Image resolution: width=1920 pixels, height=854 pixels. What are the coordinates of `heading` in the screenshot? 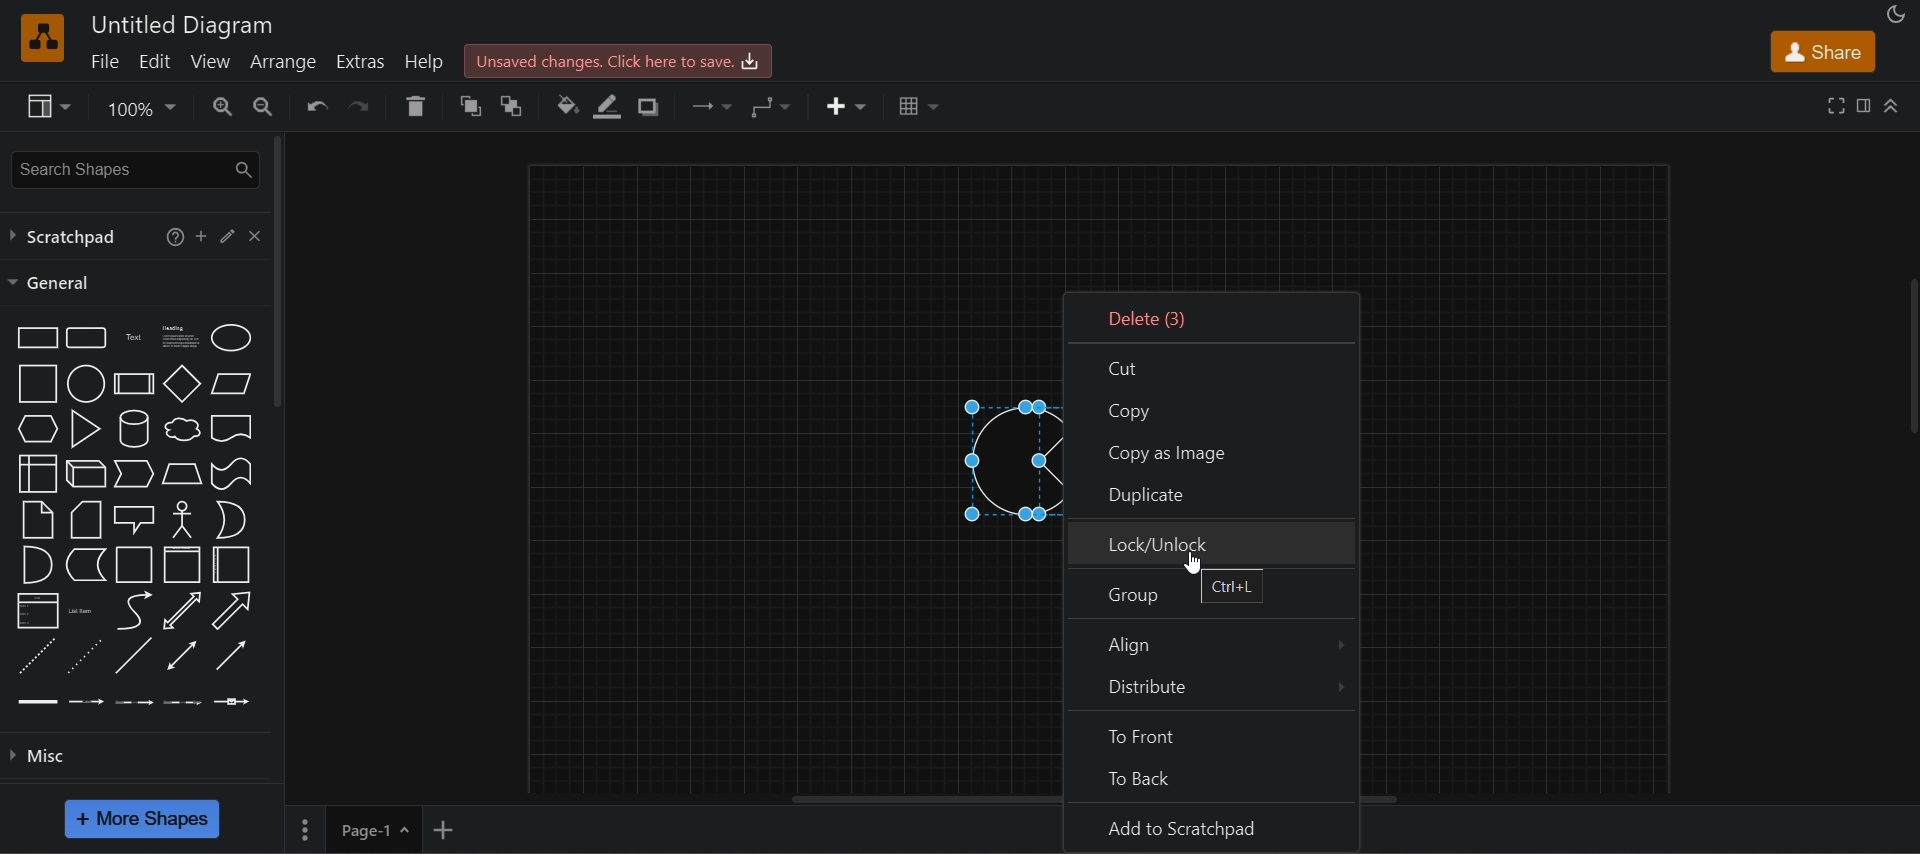 It's located at (179, 335).